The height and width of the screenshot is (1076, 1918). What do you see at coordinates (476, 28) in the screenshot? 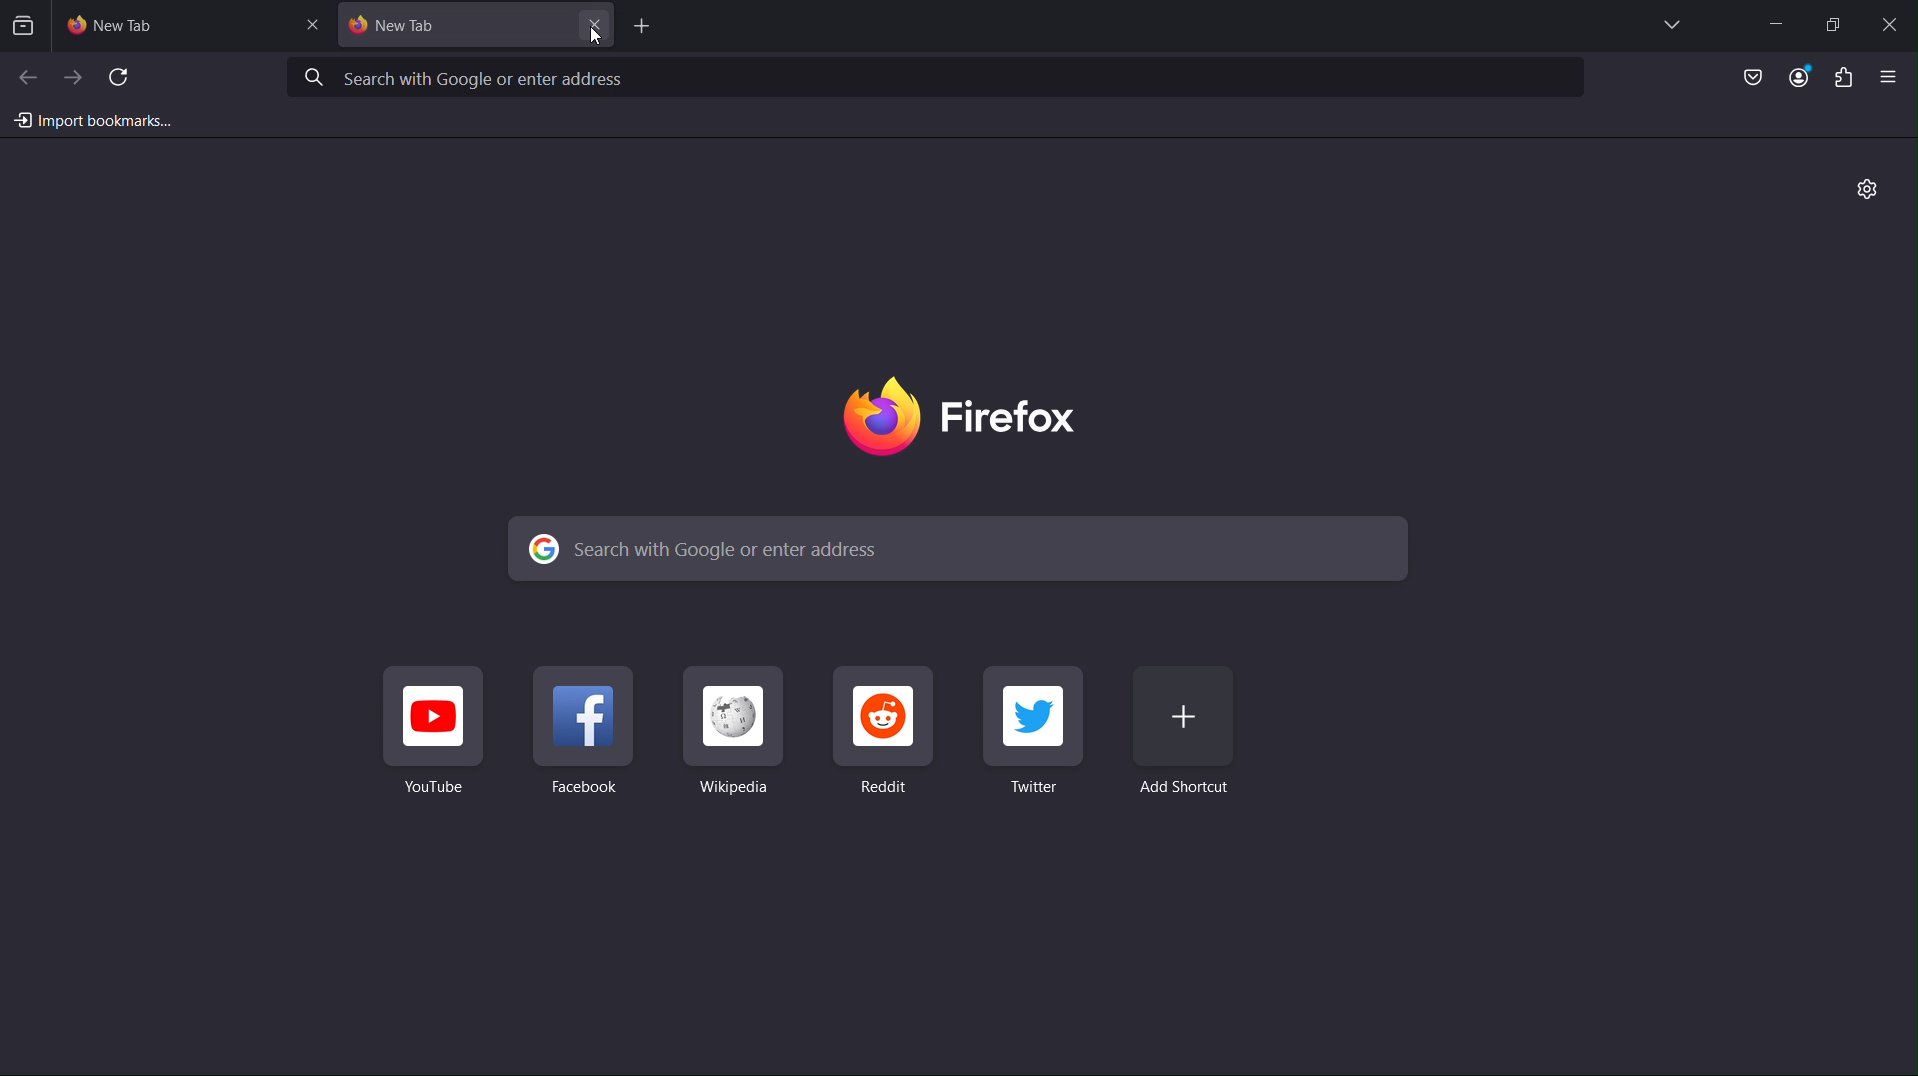
I see `Current Tab` at bounding box center [476, 28].